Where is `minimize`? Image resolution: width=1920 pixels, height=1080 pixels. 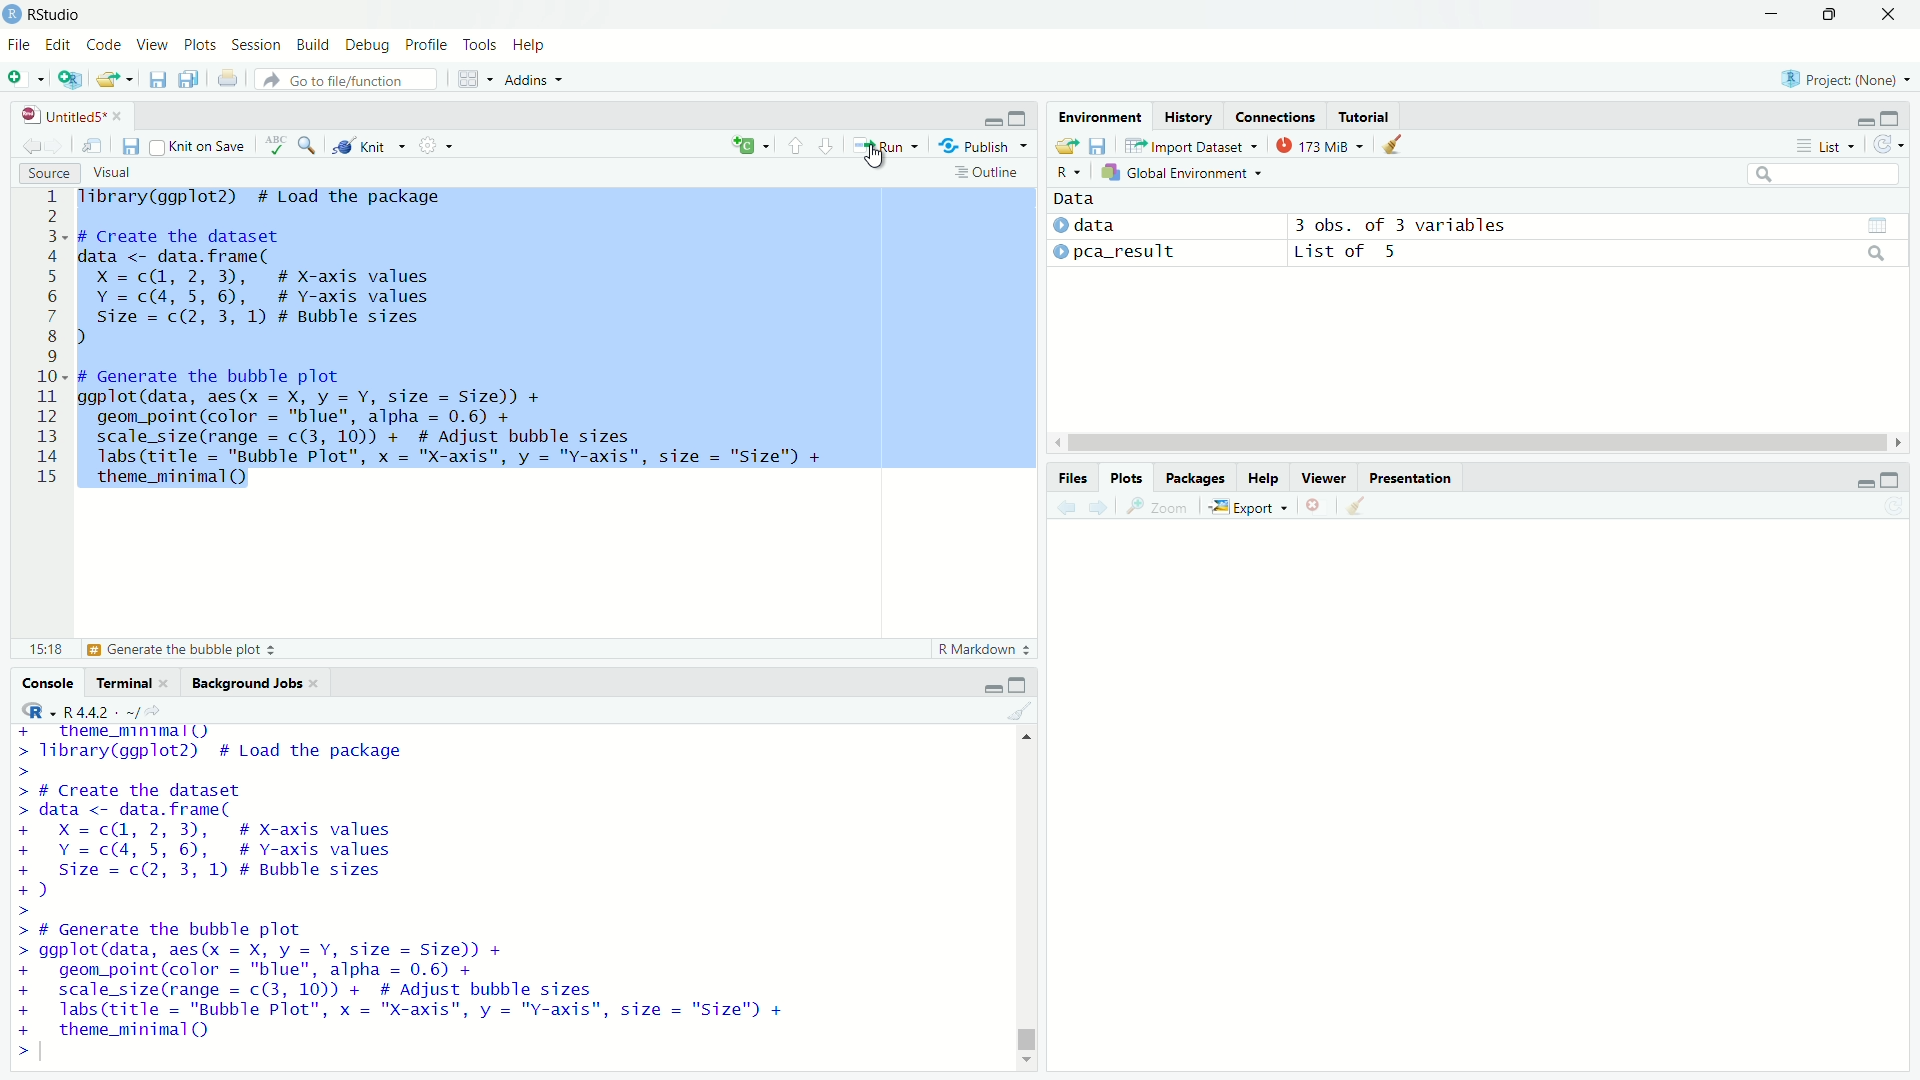 minimize is located at coordinates (992, 116).